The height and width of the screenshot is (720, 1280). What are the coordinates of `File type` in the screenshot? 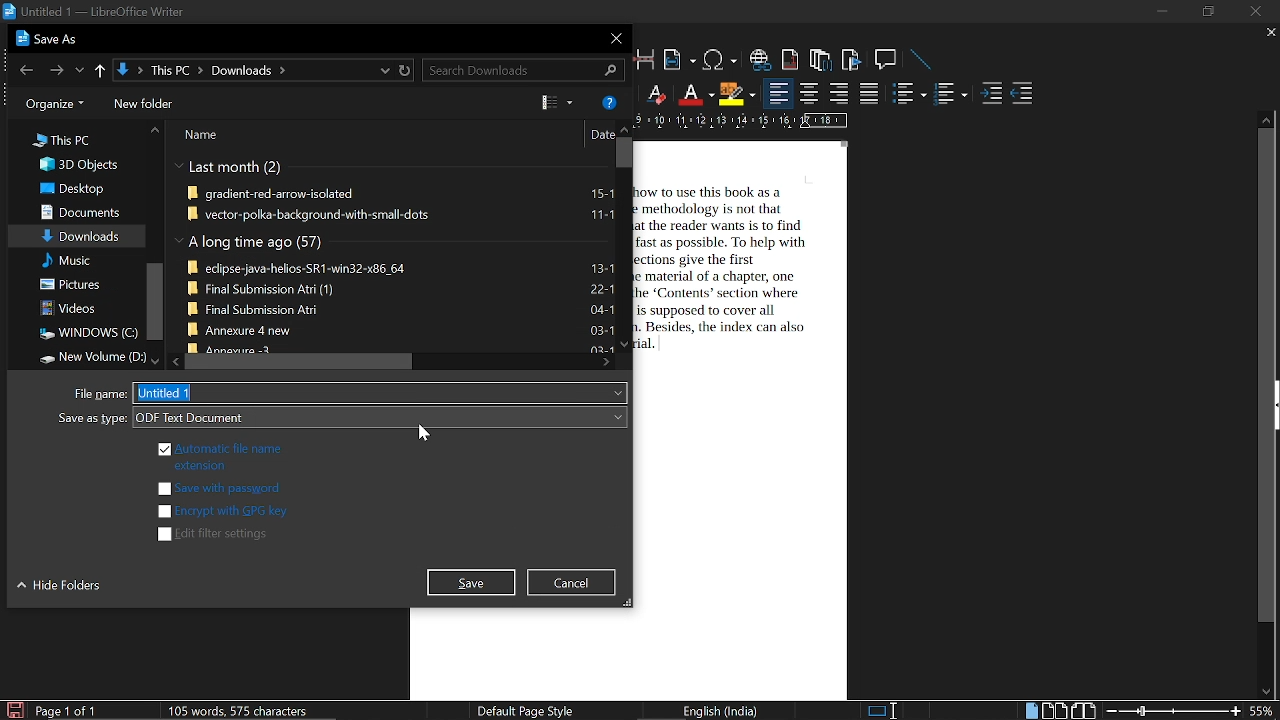 It's located at (101, 394).